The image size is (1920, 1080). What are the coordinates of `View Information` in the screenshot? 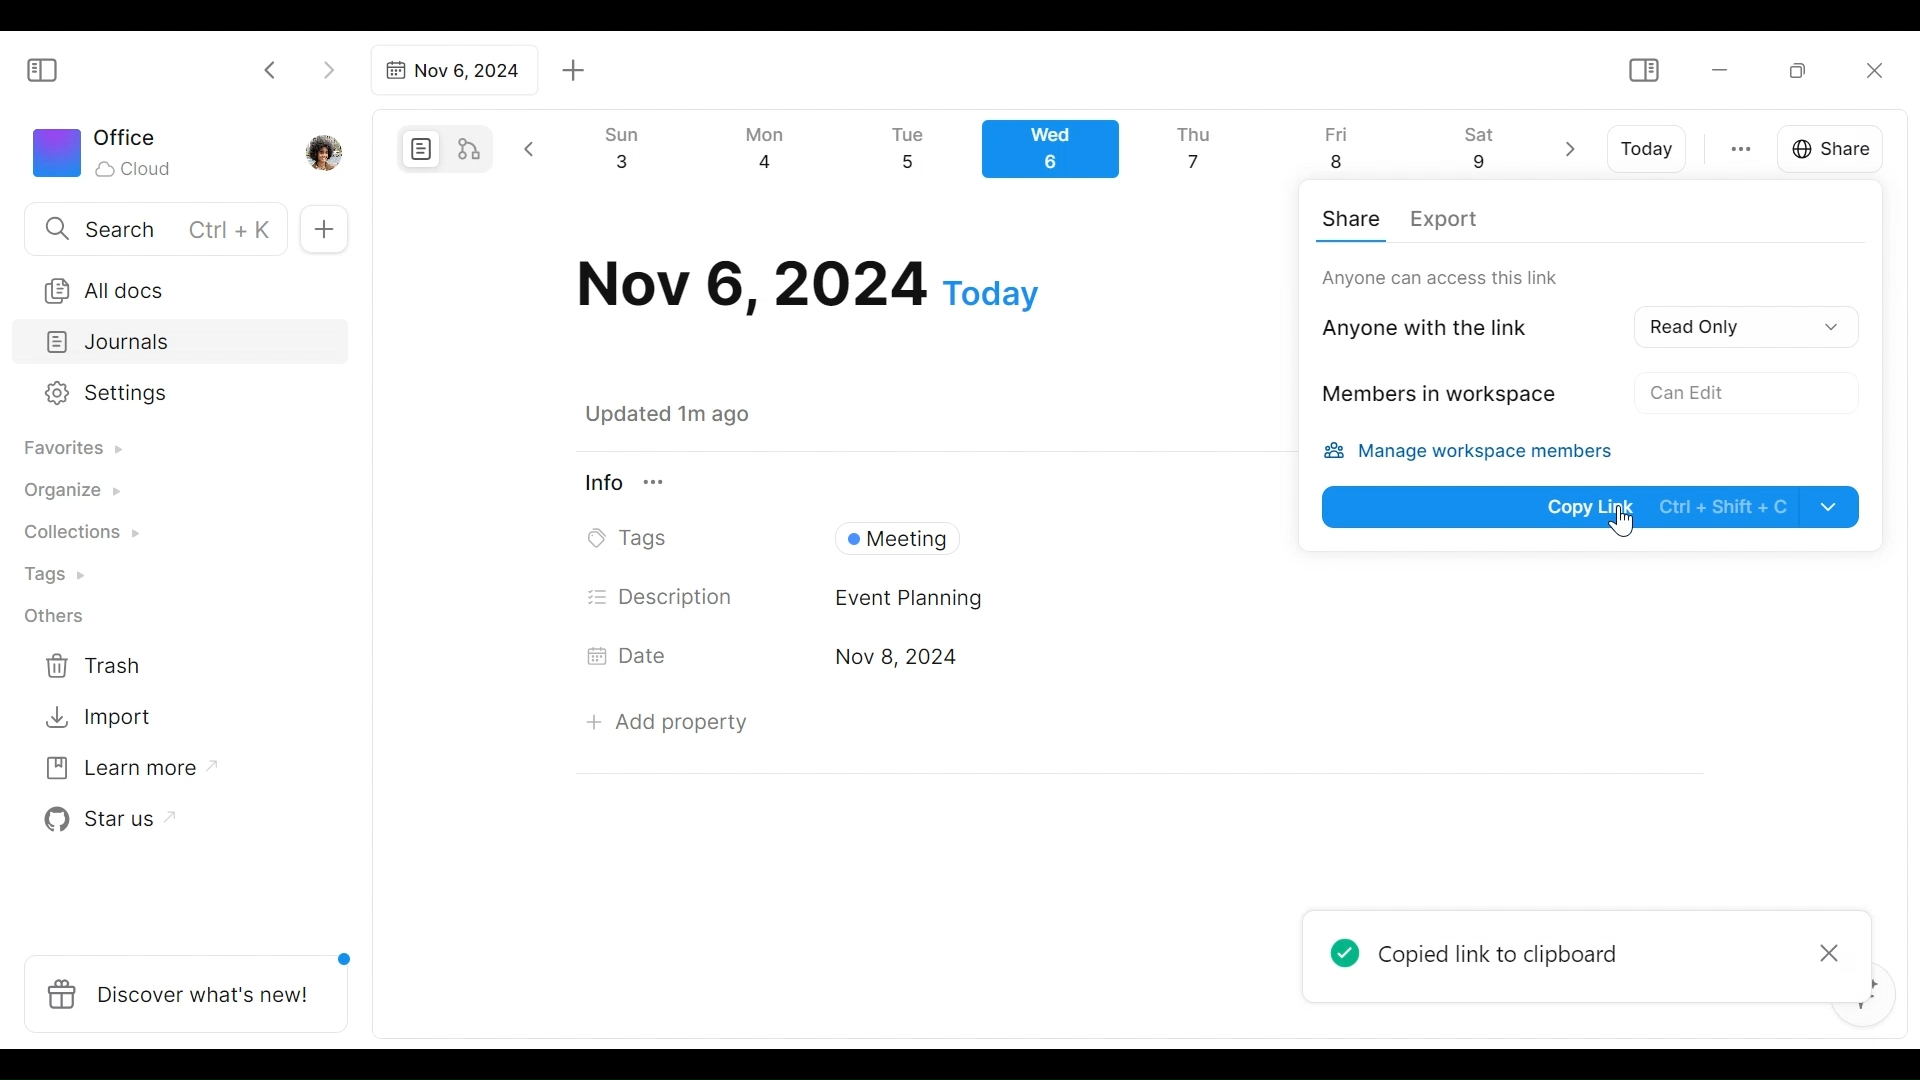 It's located at (923, 482).